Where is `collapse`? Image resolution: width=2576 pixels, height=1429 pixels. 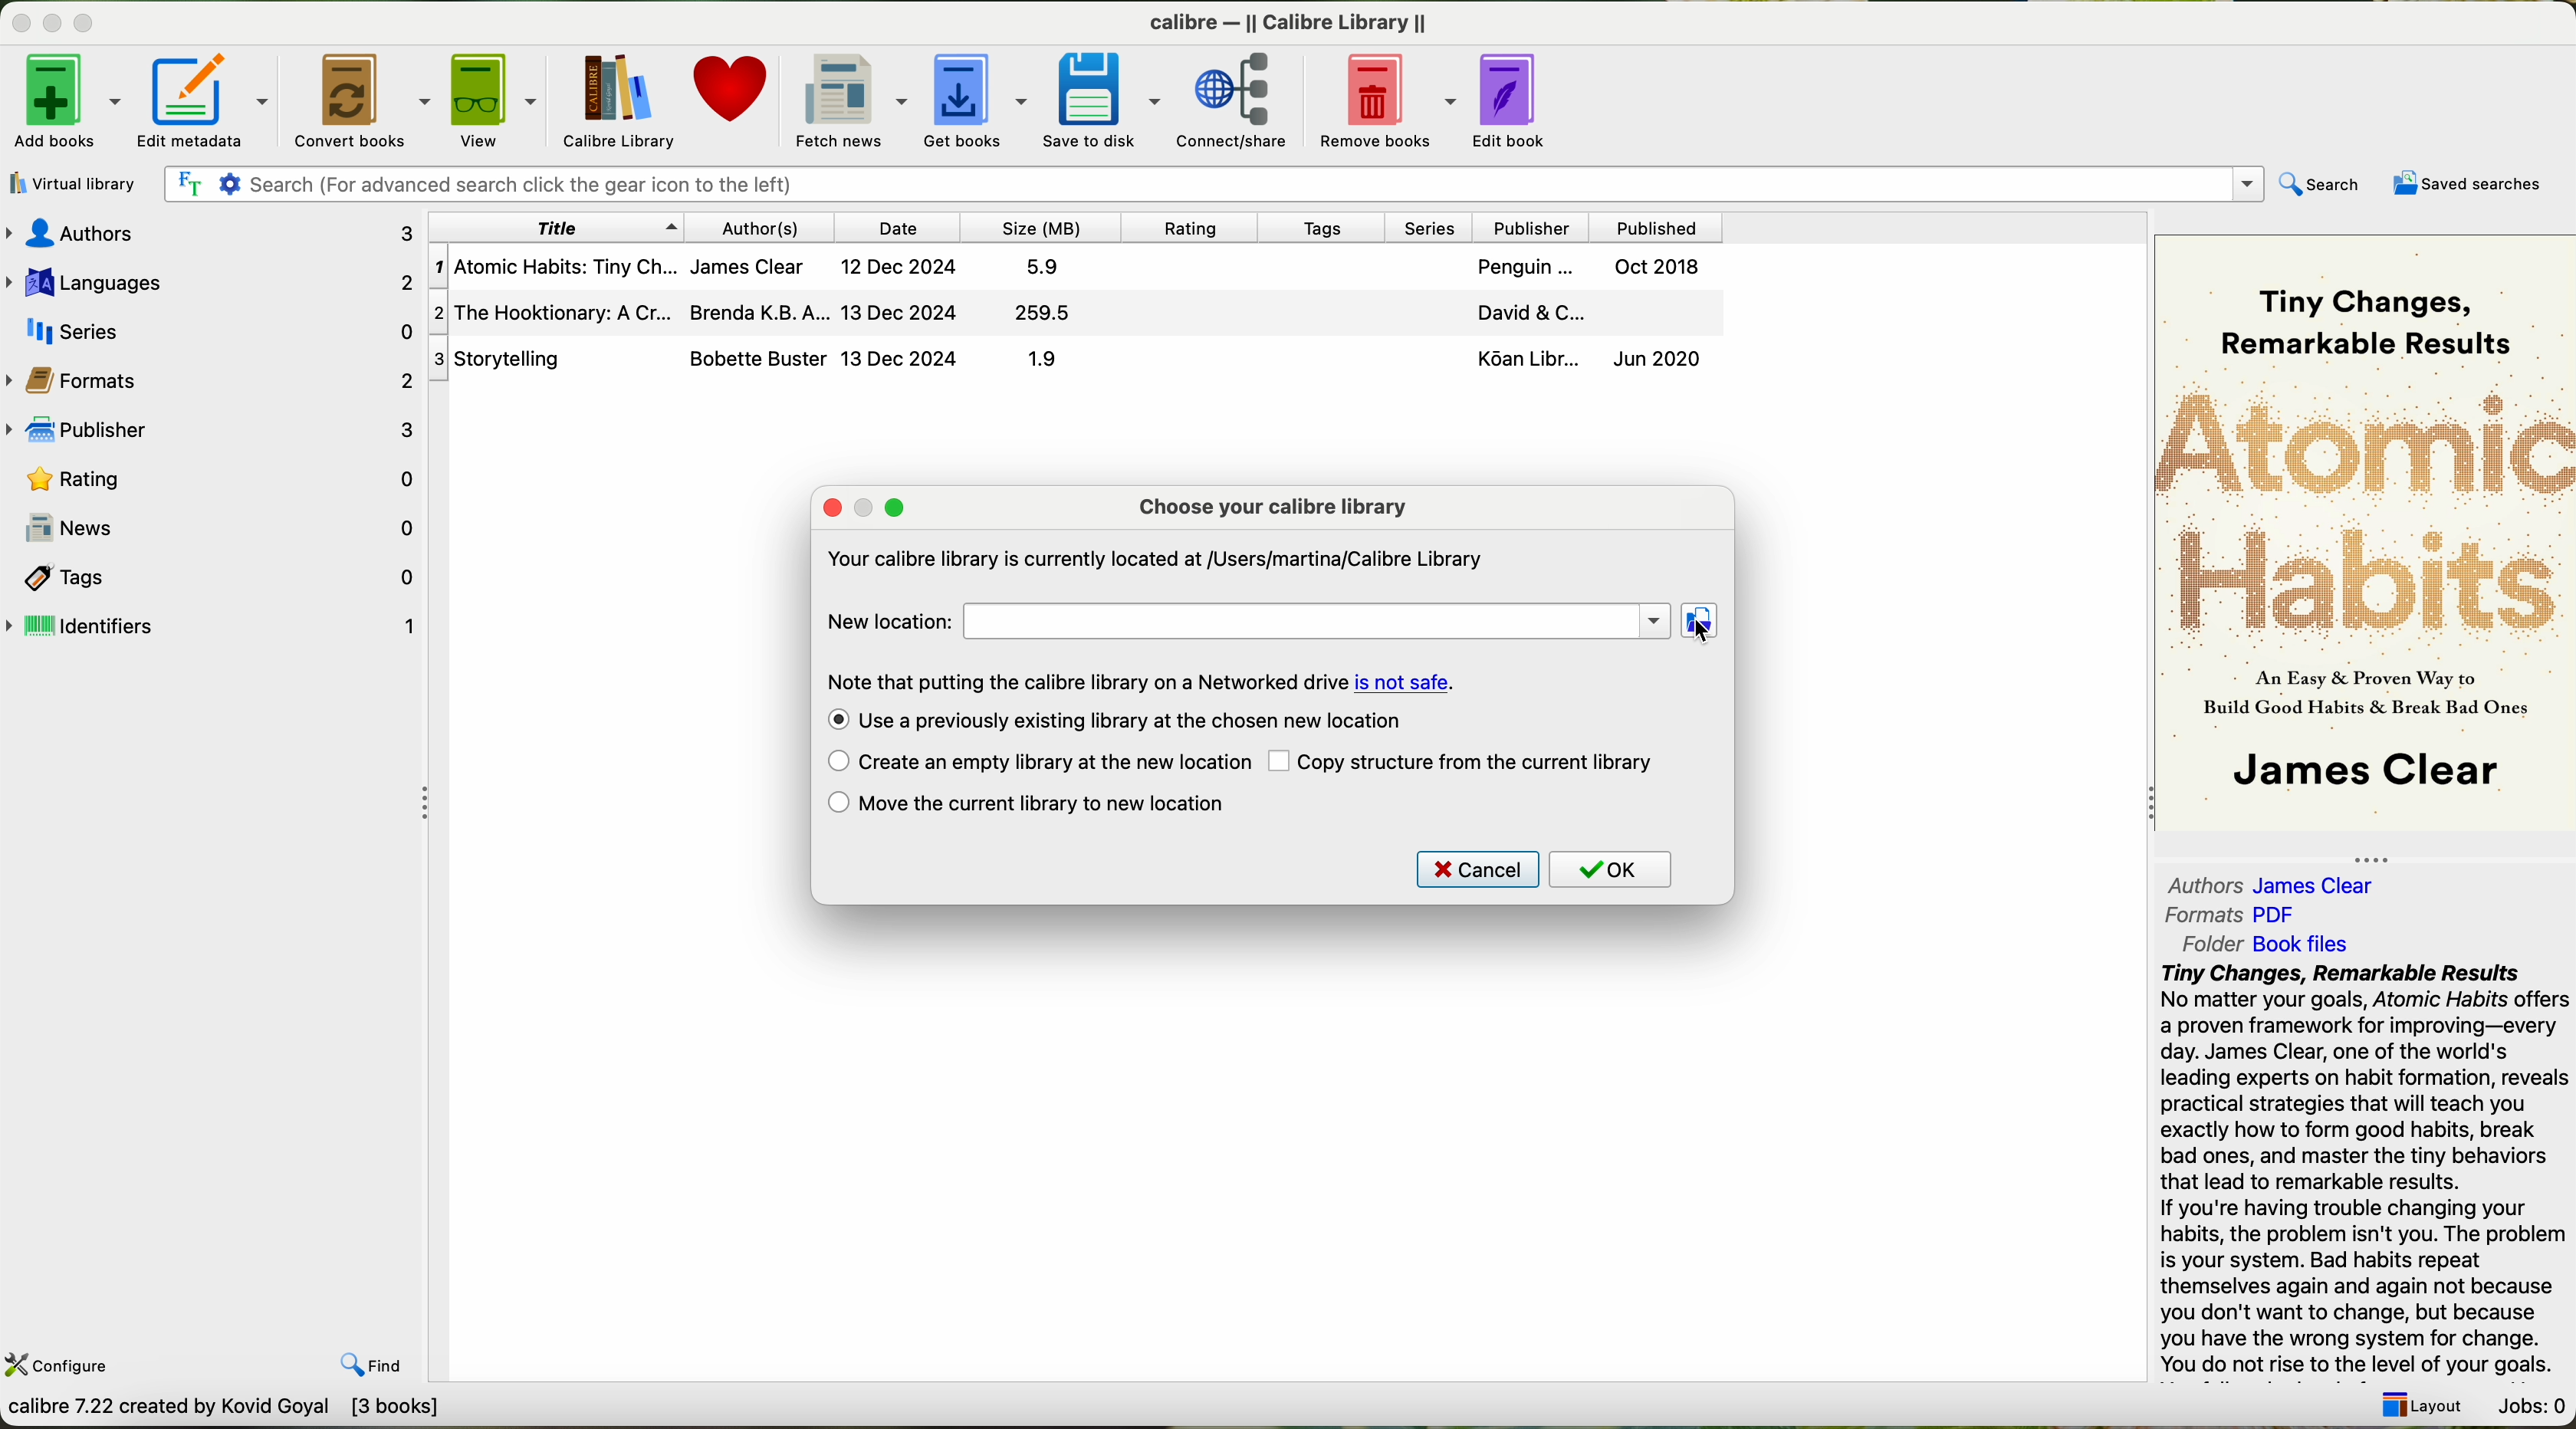
collapse is located at coordinates (2382, 854).